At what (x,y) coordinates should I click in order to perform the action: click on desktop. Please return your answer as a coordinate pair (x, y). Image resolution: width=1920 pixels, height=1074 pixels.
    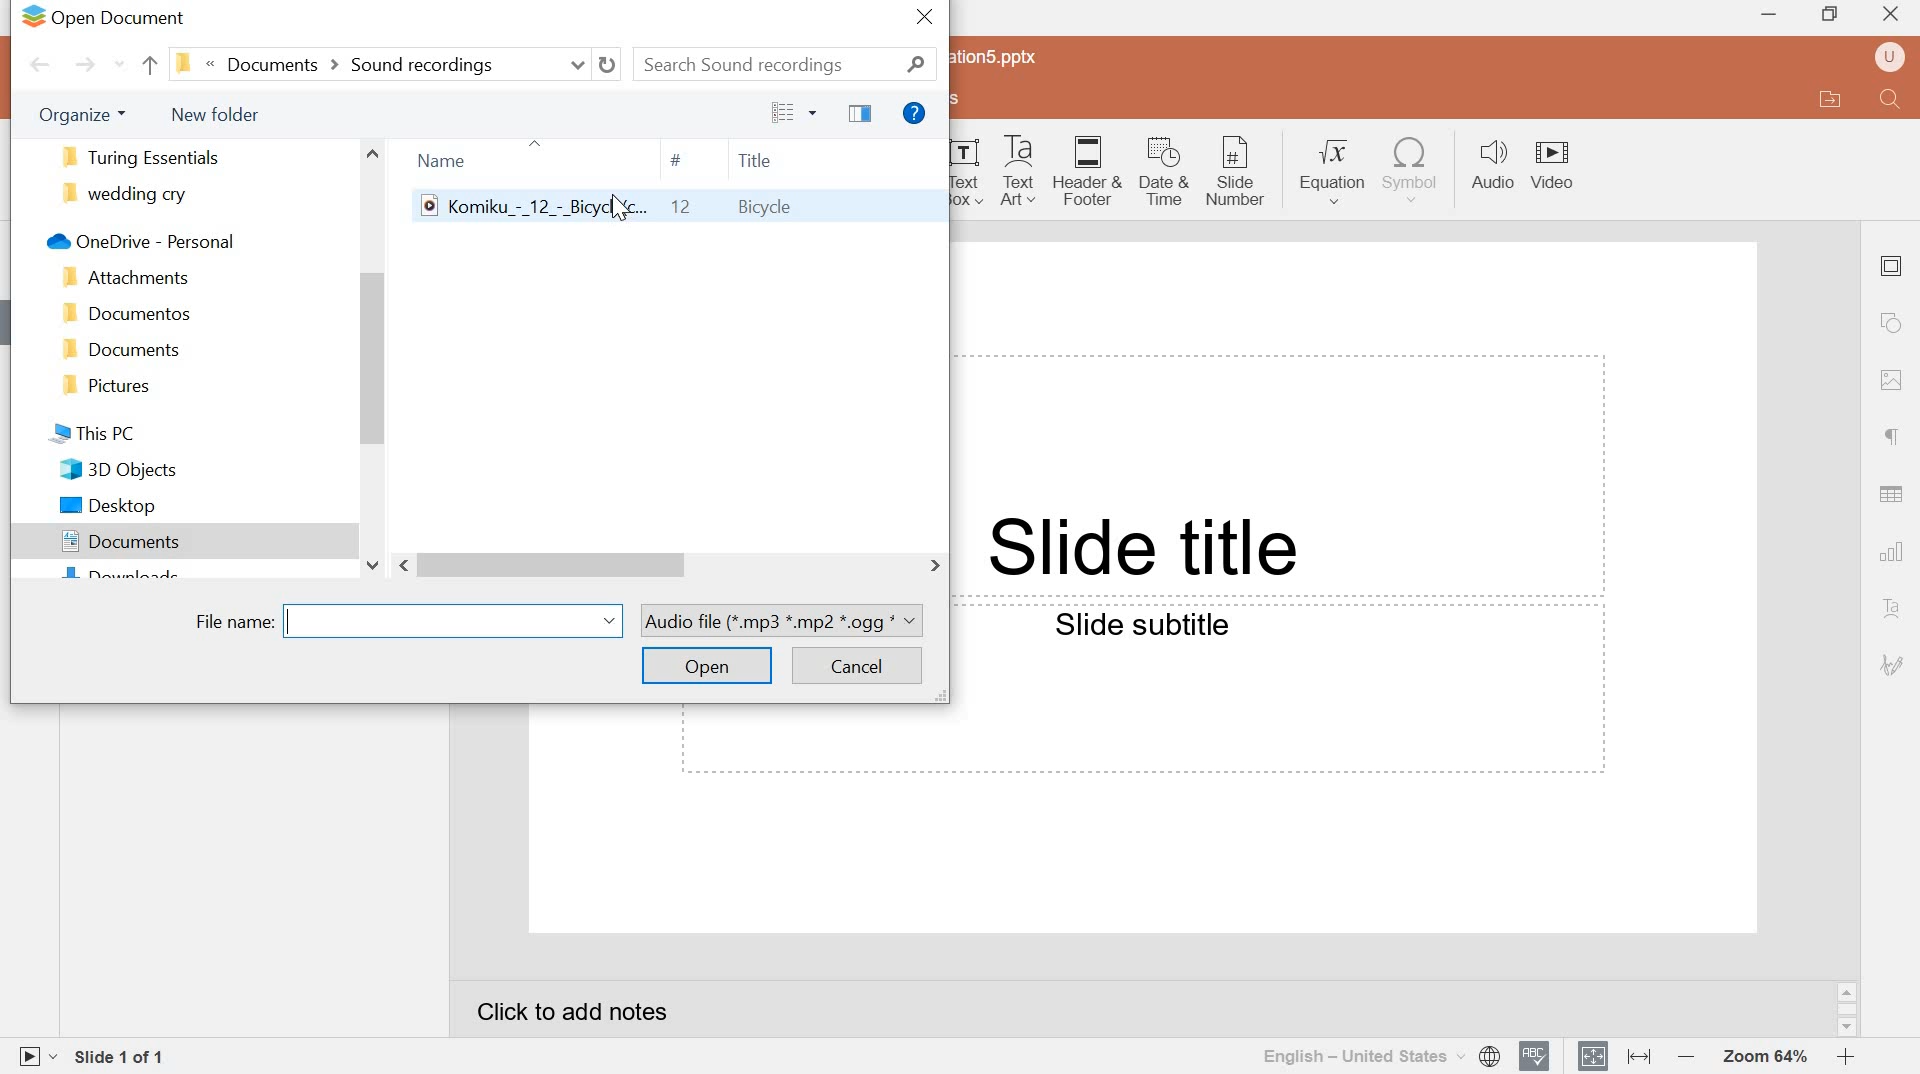
    Looking at the image, I should click on (111, 506).